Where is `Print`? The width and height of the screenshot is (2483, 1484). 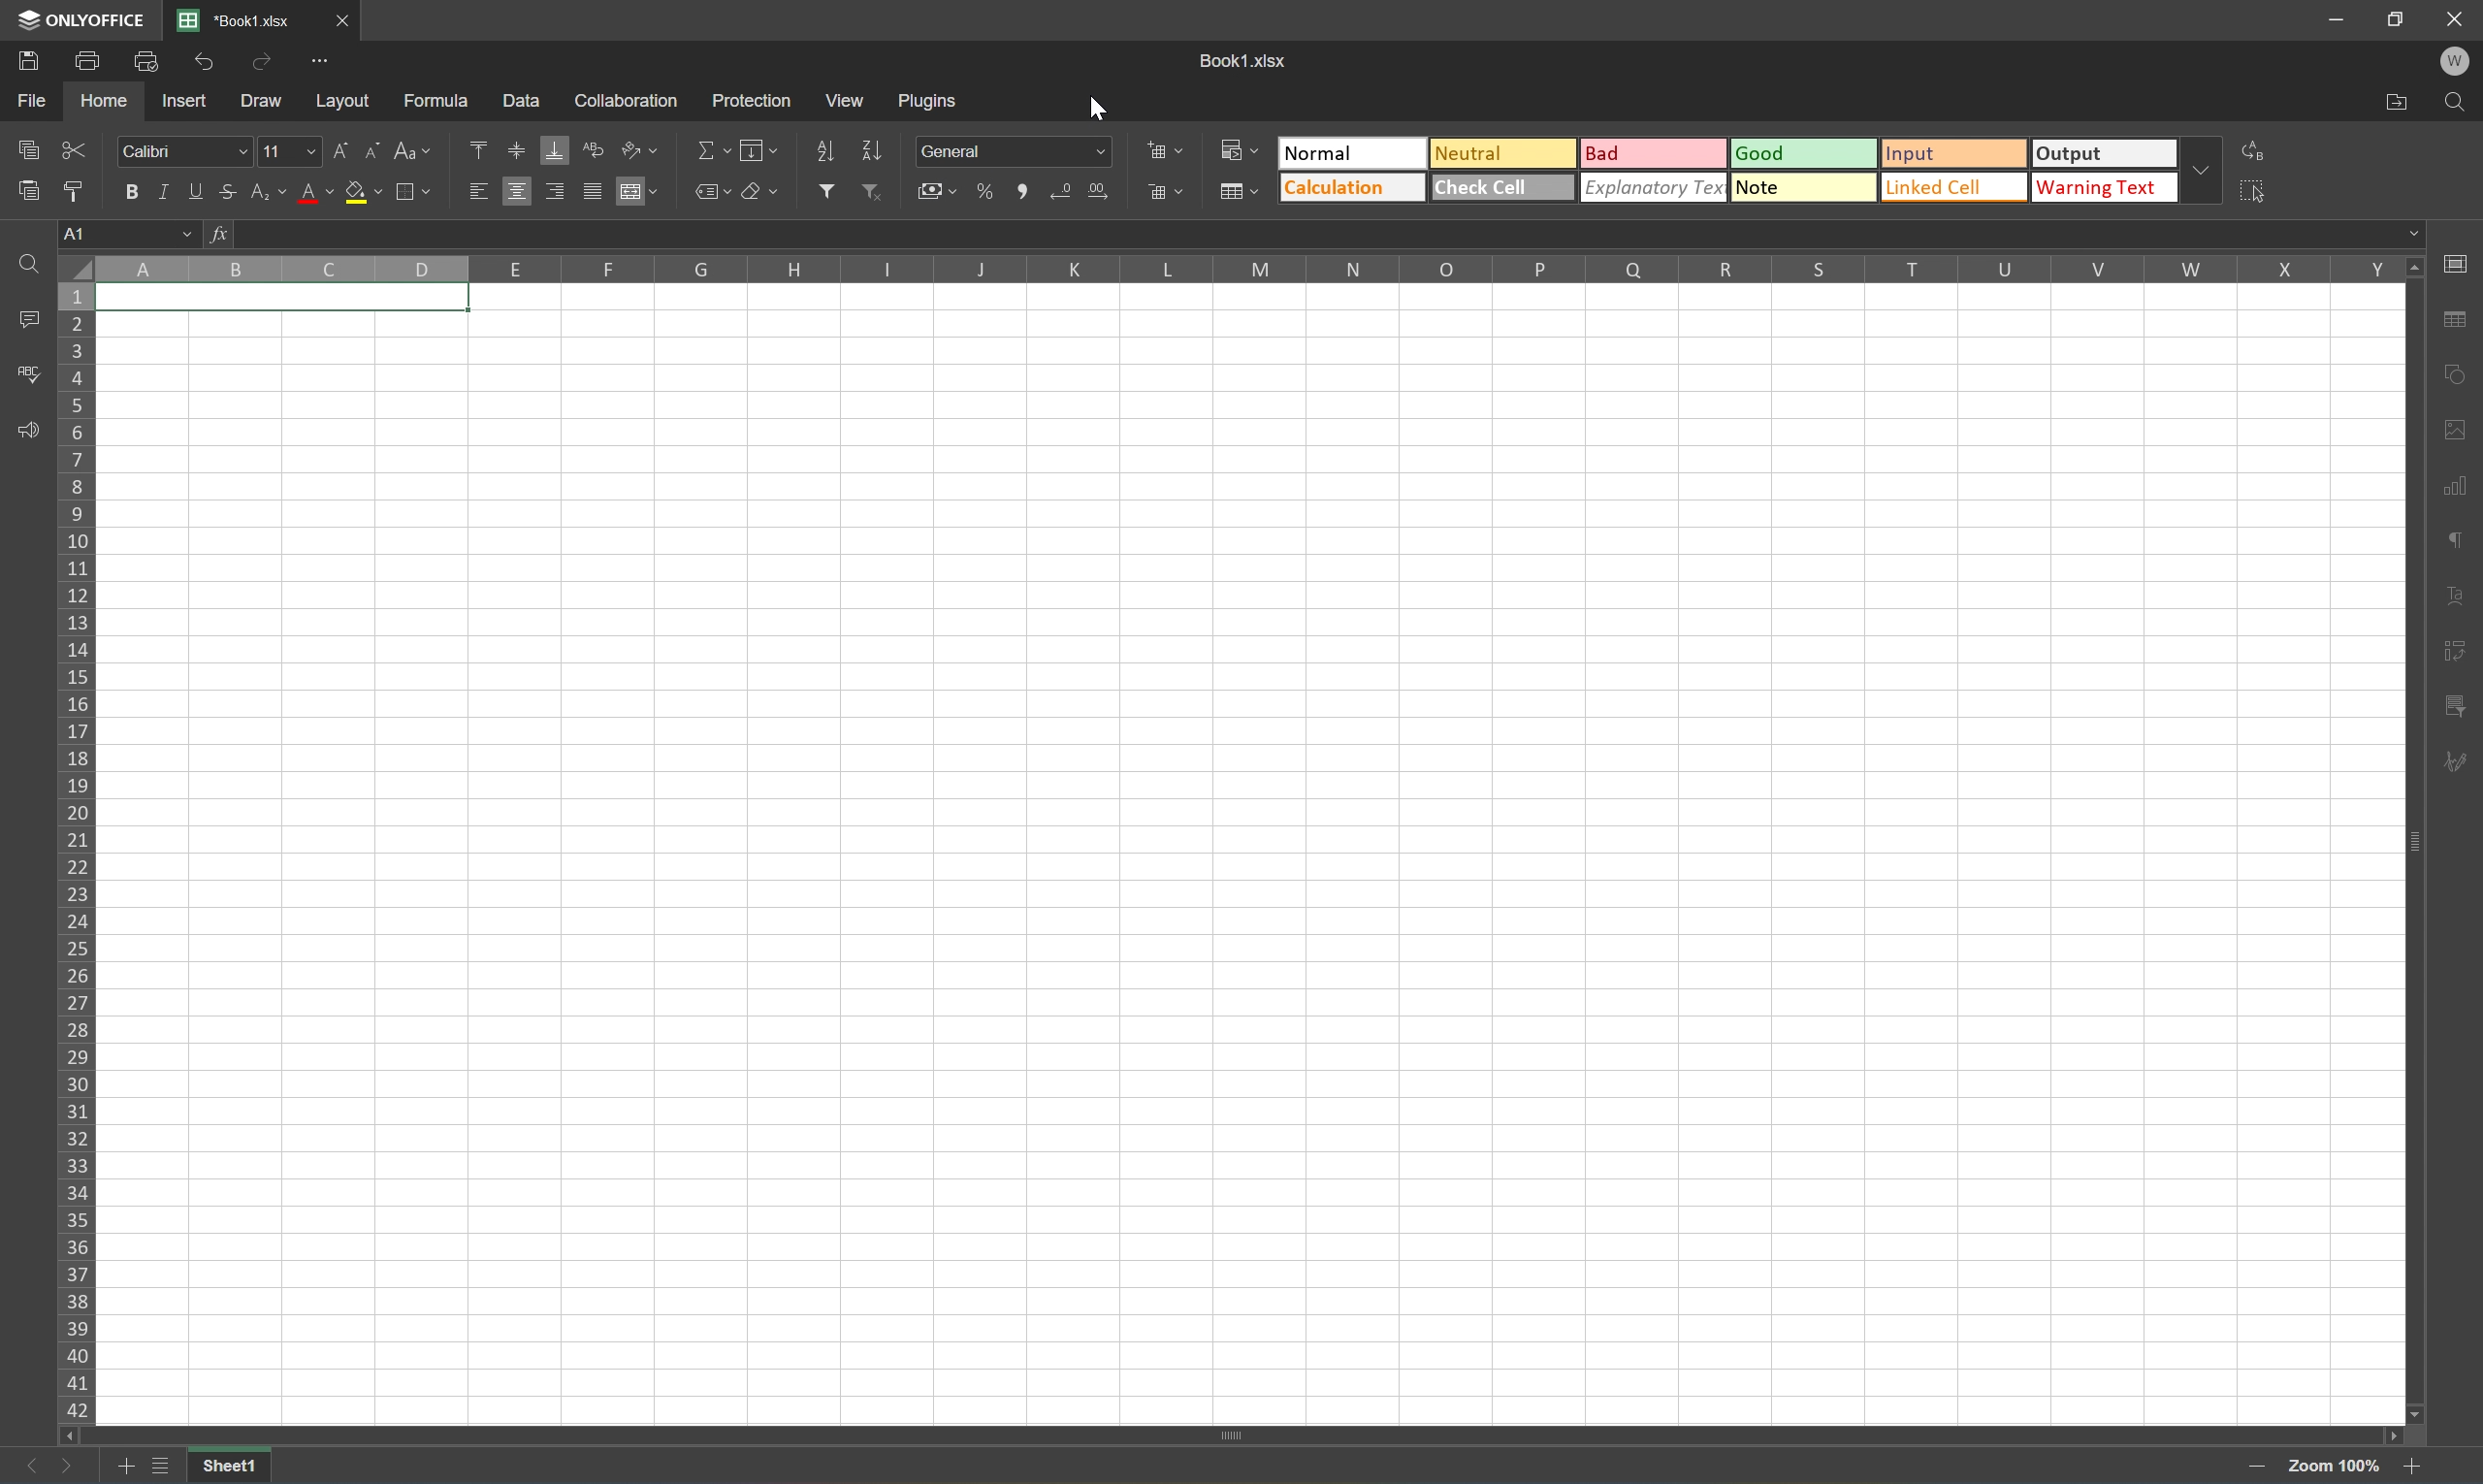 Print is located at coordinates (85, 63).